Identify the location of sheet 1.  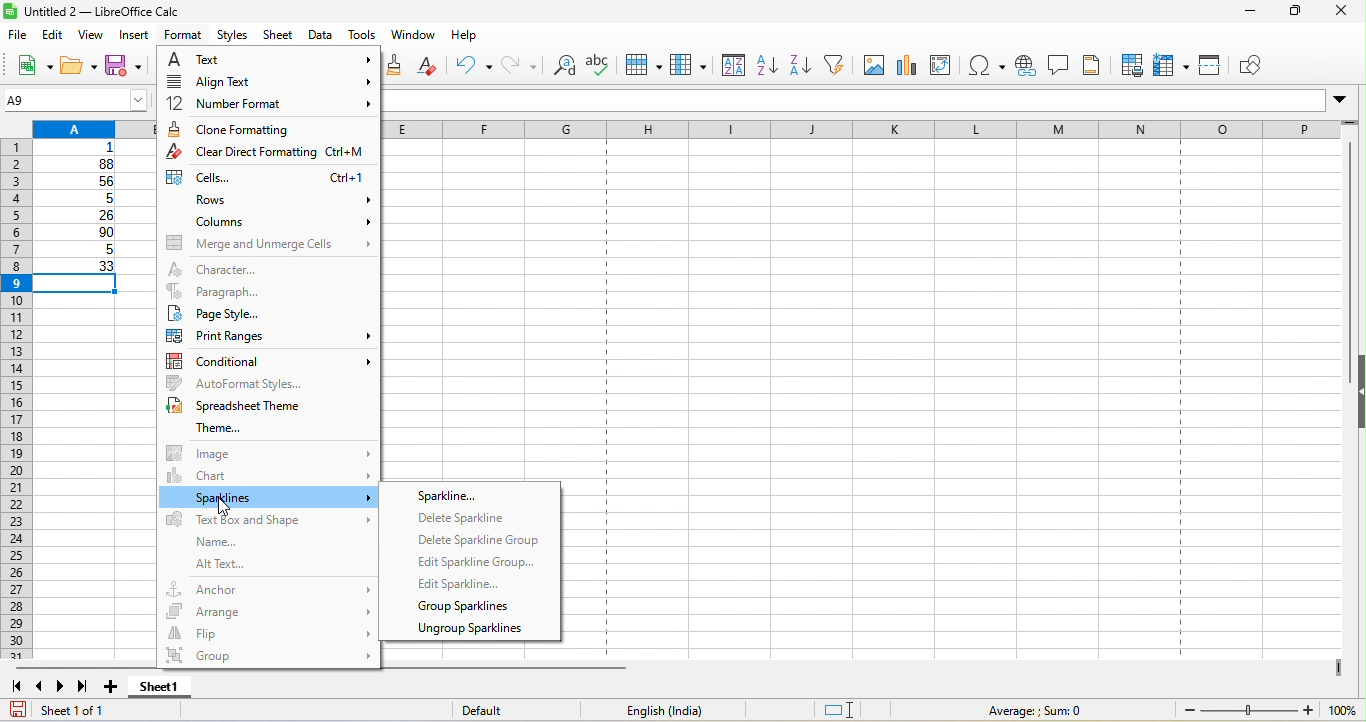
(176, 689).